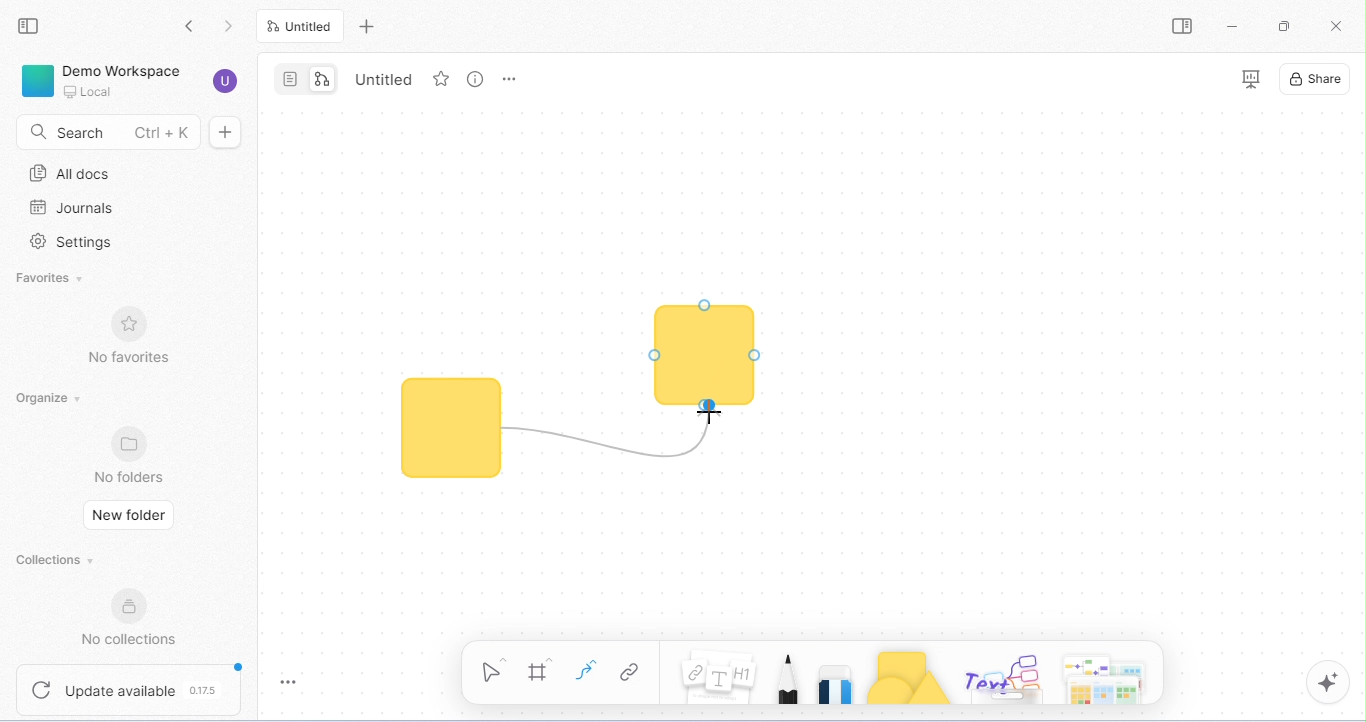 This screenshot has height=722, width=1366. What do you see at coordinates (29, 26) in the screenshot?
I see `collapse` at bounding box center [29, 26].